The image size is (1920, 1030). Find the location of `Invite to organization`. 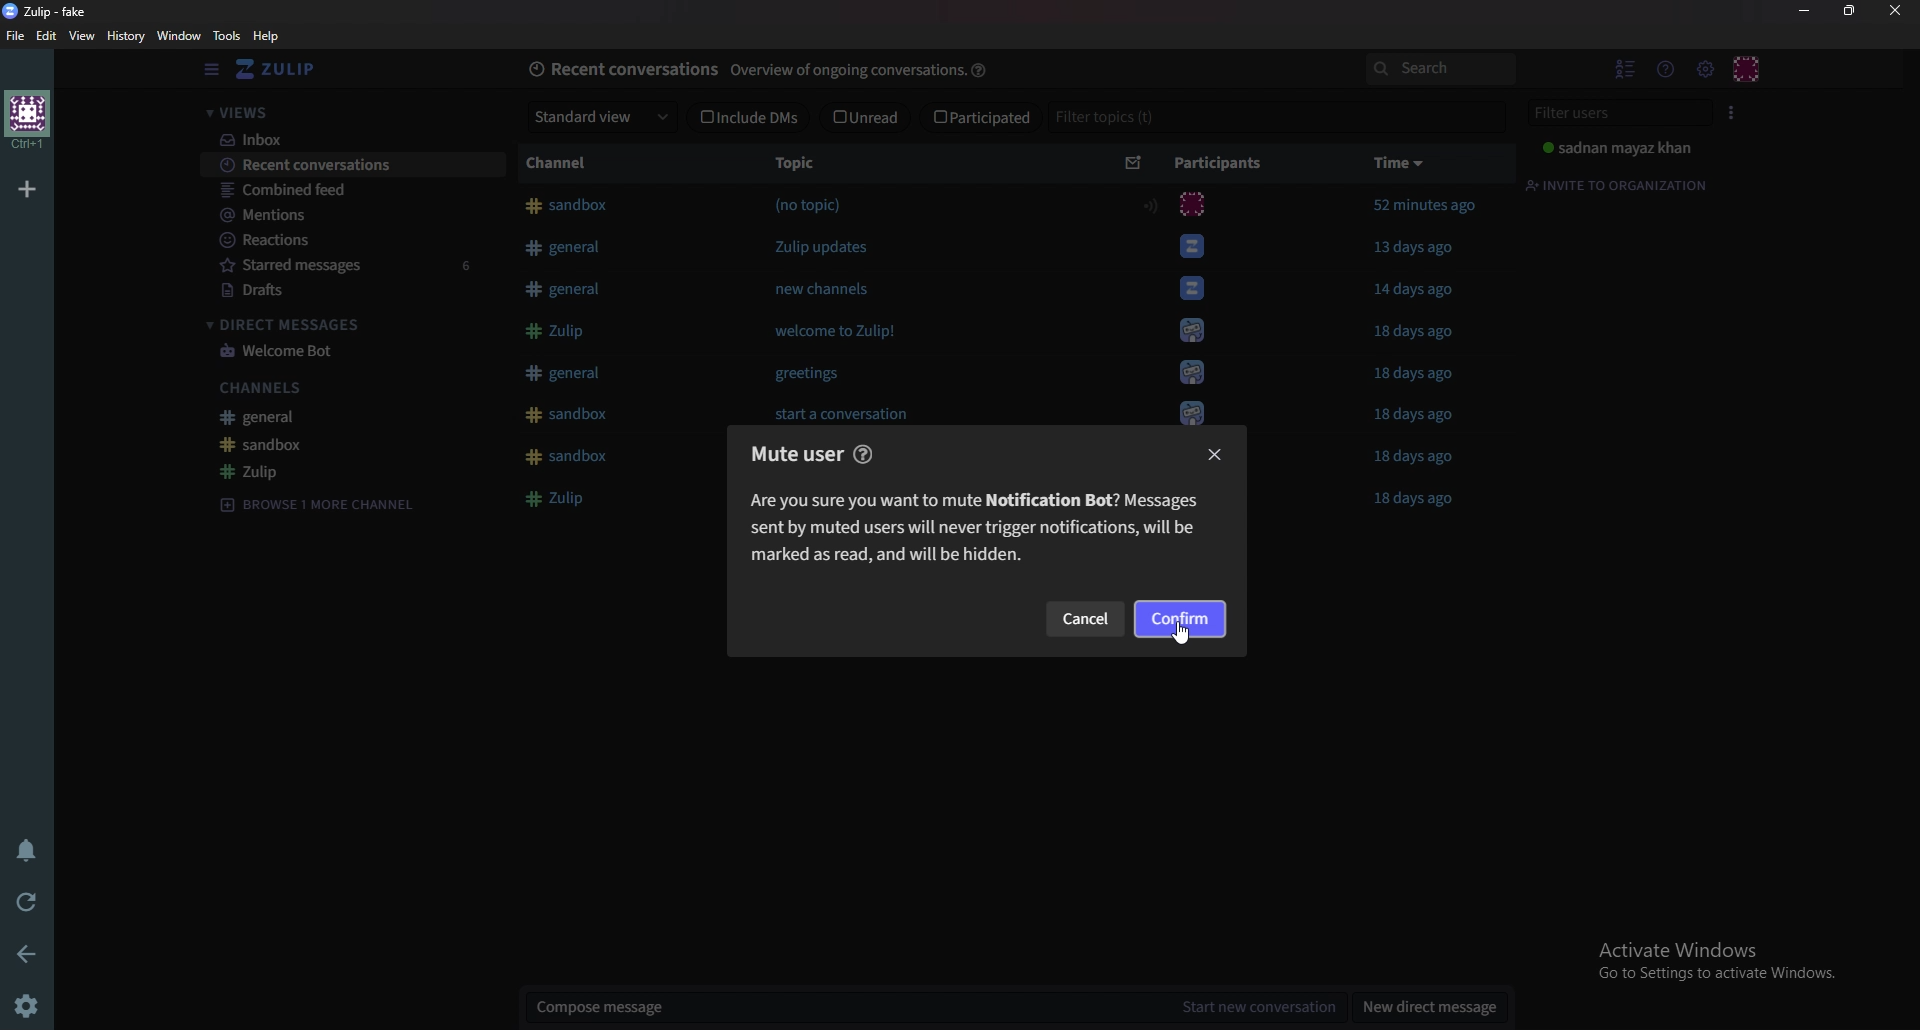

Invite to organization is located at coordinates (1617, 186).